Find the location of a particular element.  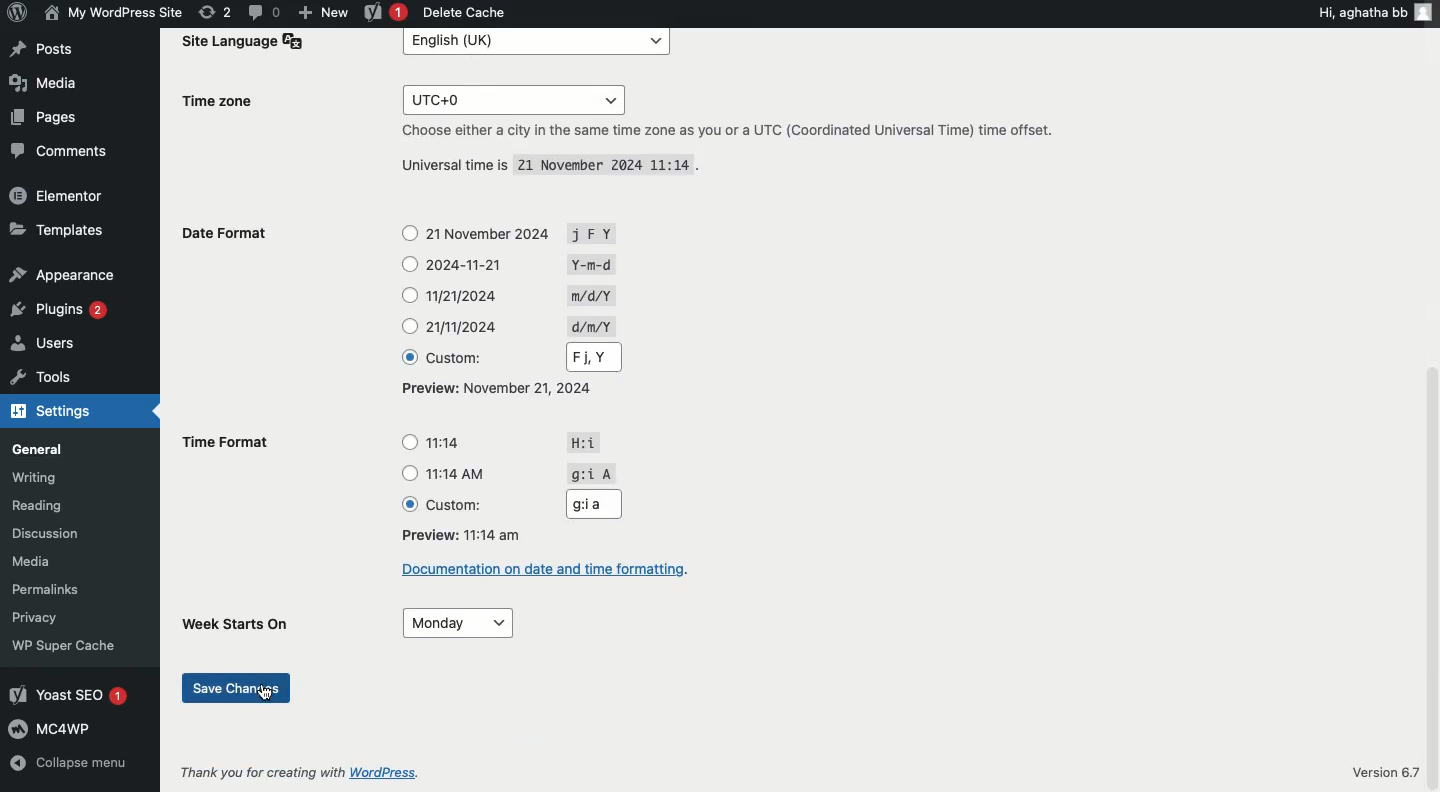

11:14 H:i is located at coordinates (519, 444).